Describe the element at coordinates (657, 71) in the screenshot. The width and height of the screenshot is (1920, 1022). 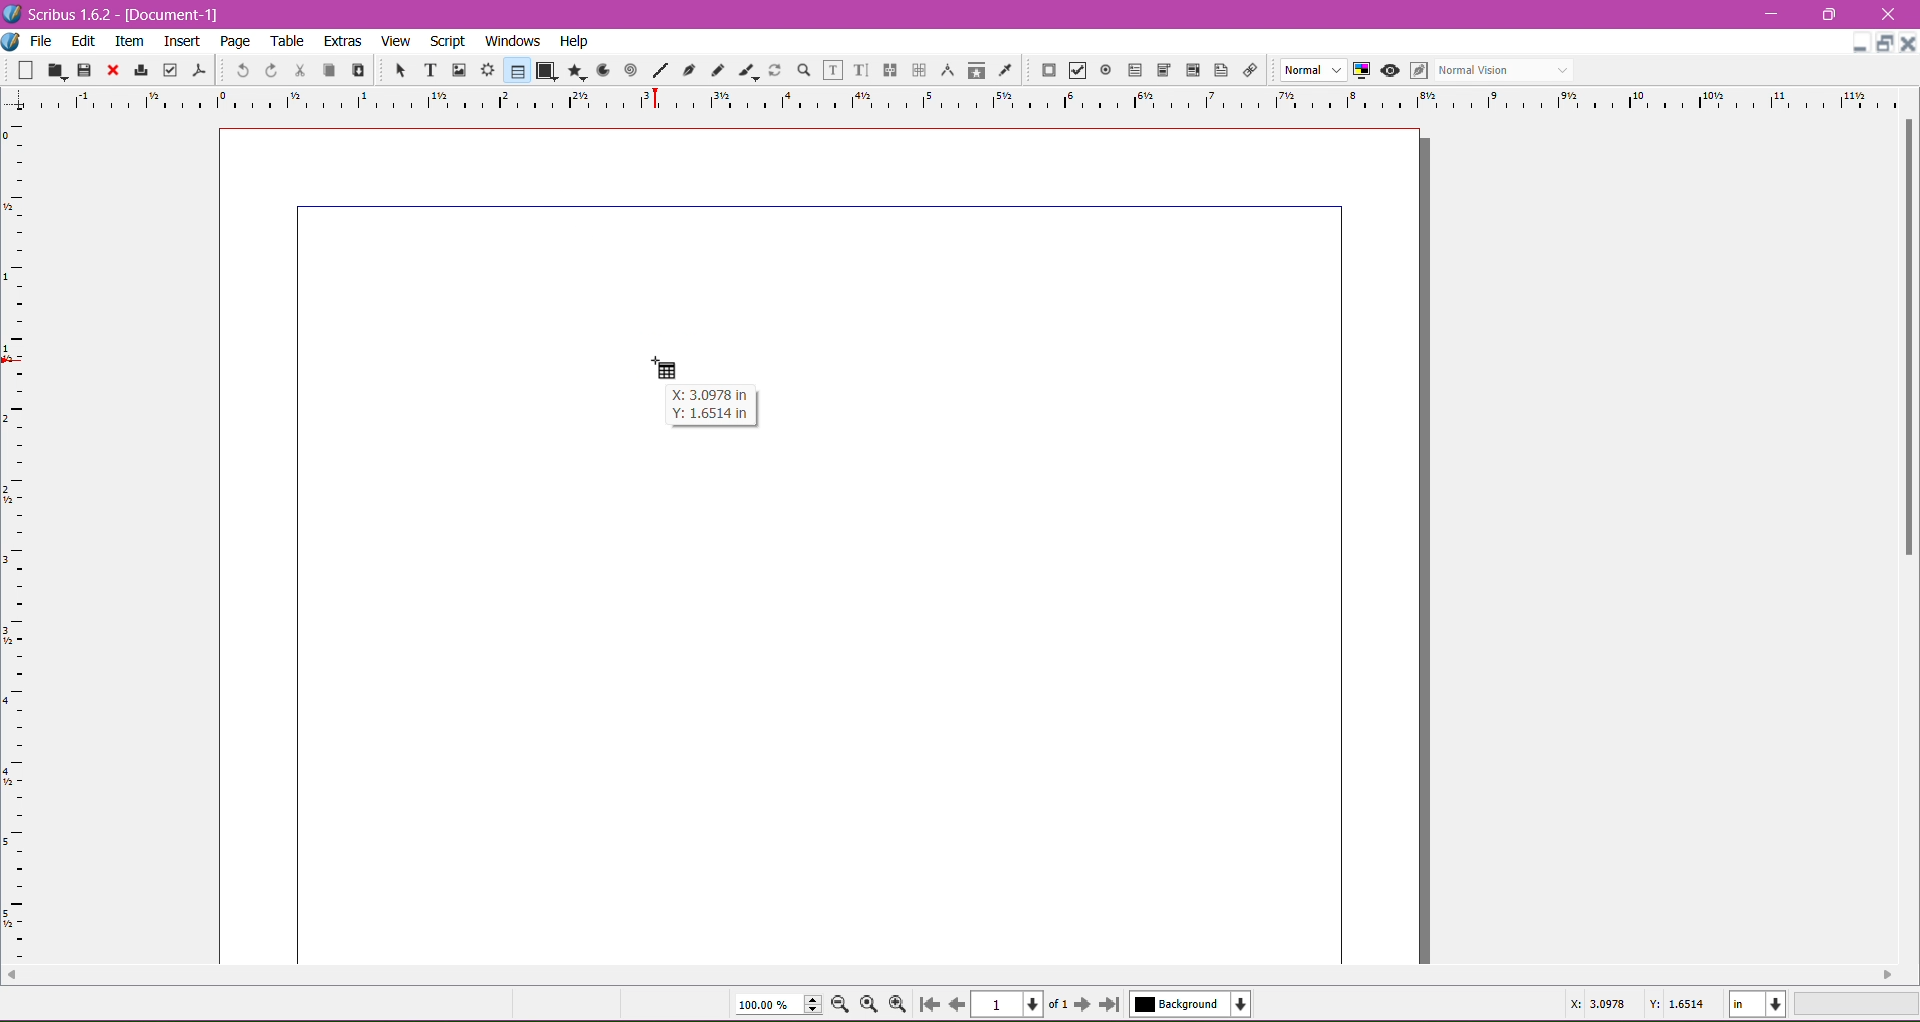
I see `Line` at that location.